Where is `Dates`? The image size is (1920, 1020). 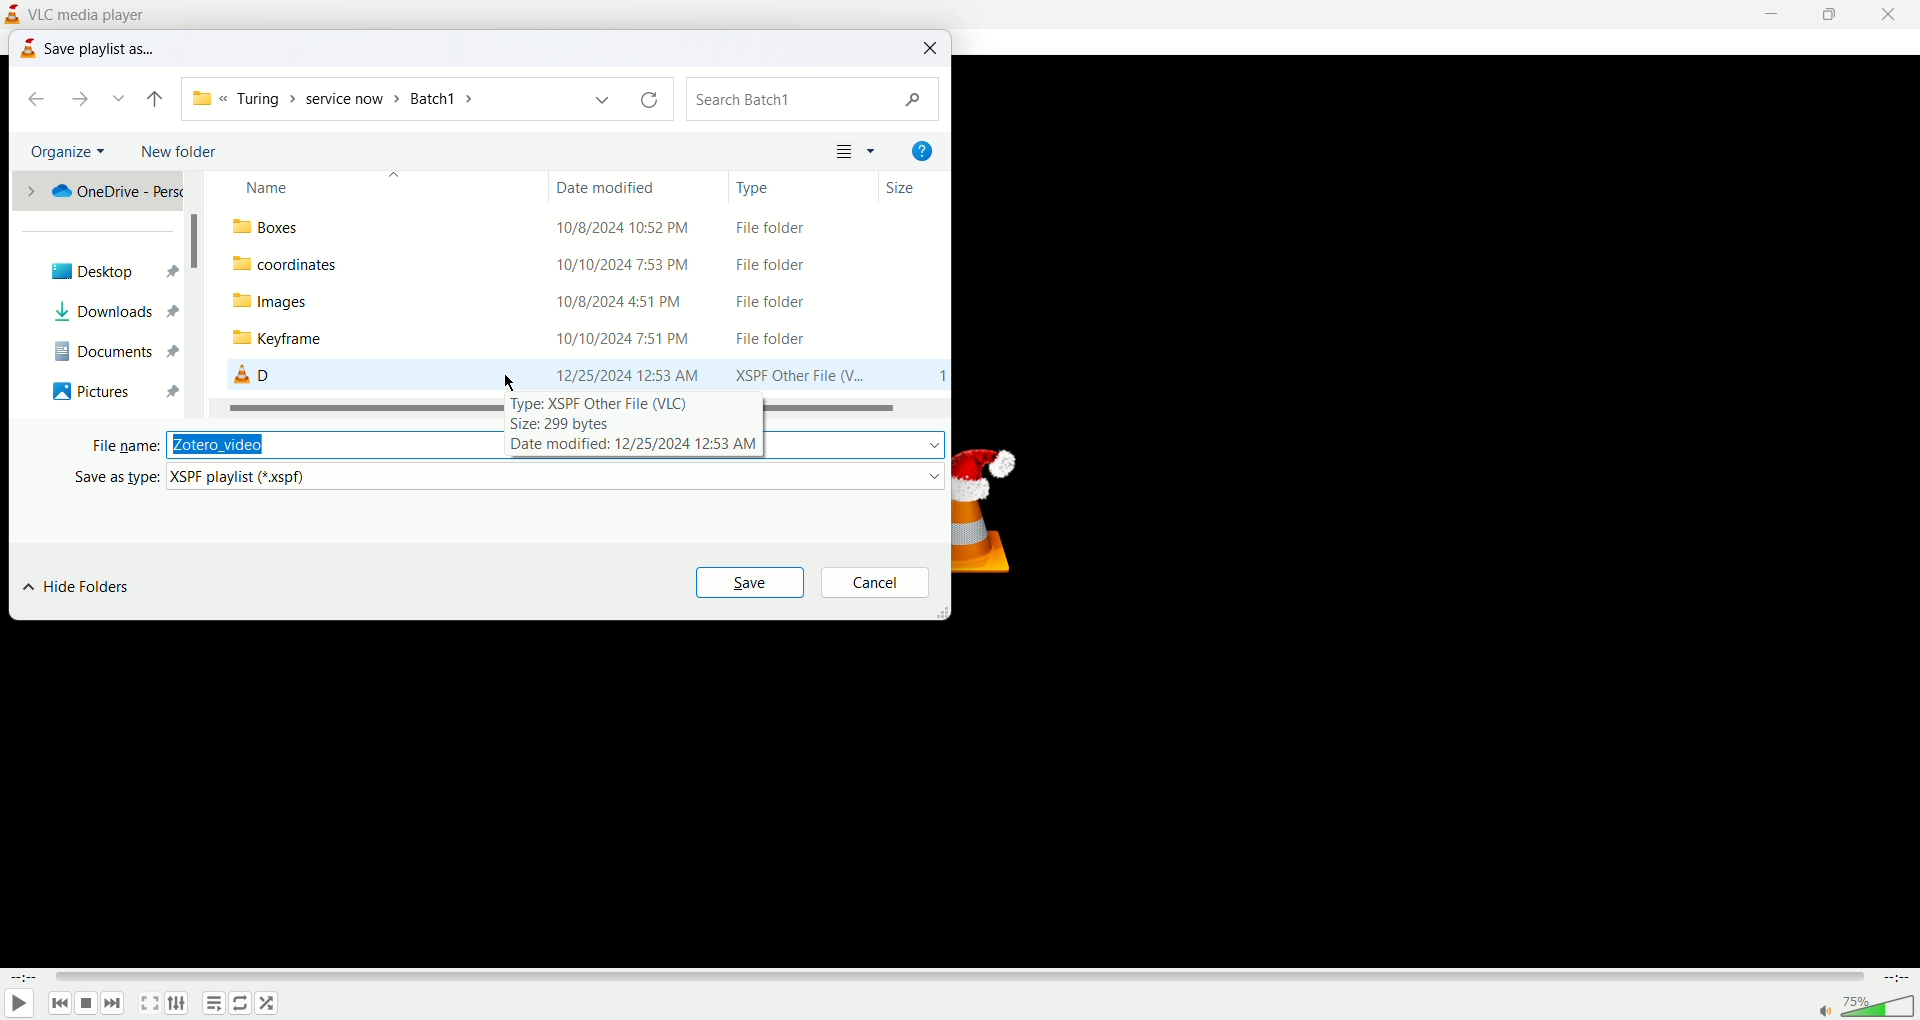 Dates is located at coordinates (626, 302).